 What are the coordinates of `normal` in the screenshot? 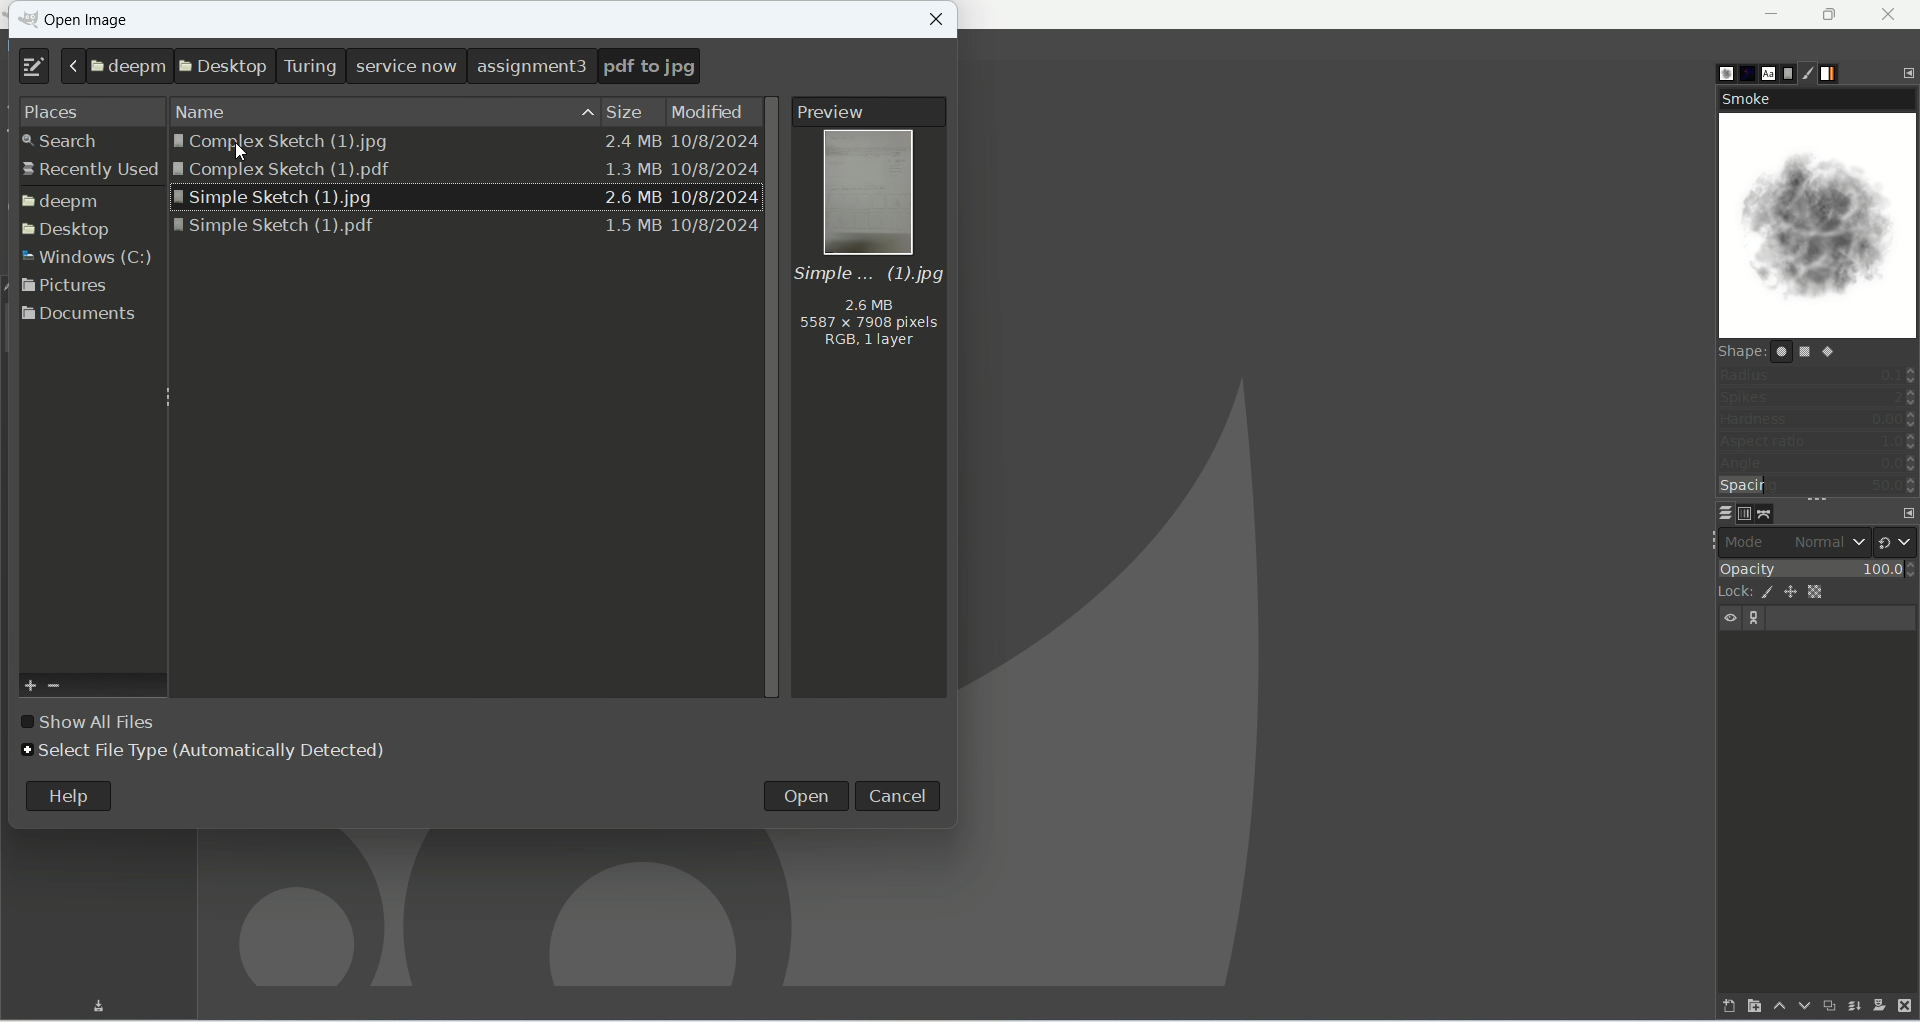 It's located at (1828, 542).